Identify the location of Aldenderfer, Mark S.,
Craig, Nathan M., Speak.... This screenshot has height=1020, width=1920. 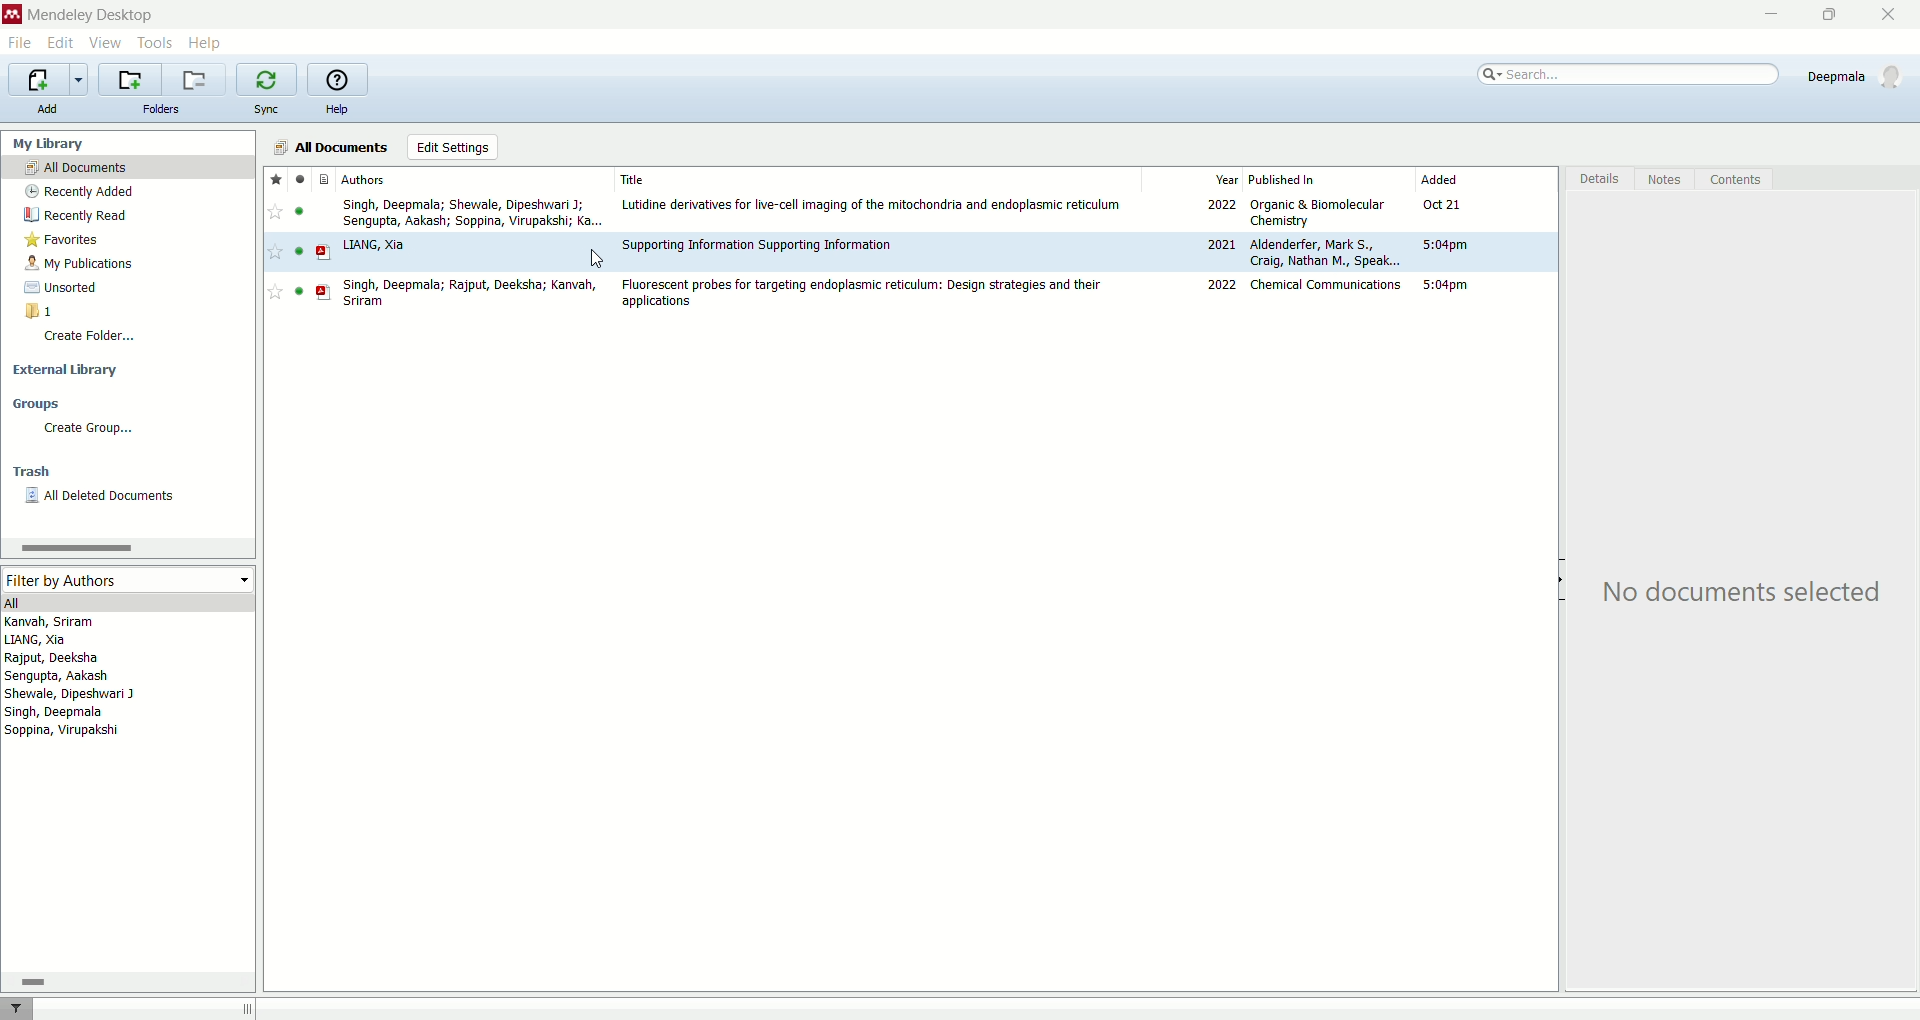
(1326, 252).